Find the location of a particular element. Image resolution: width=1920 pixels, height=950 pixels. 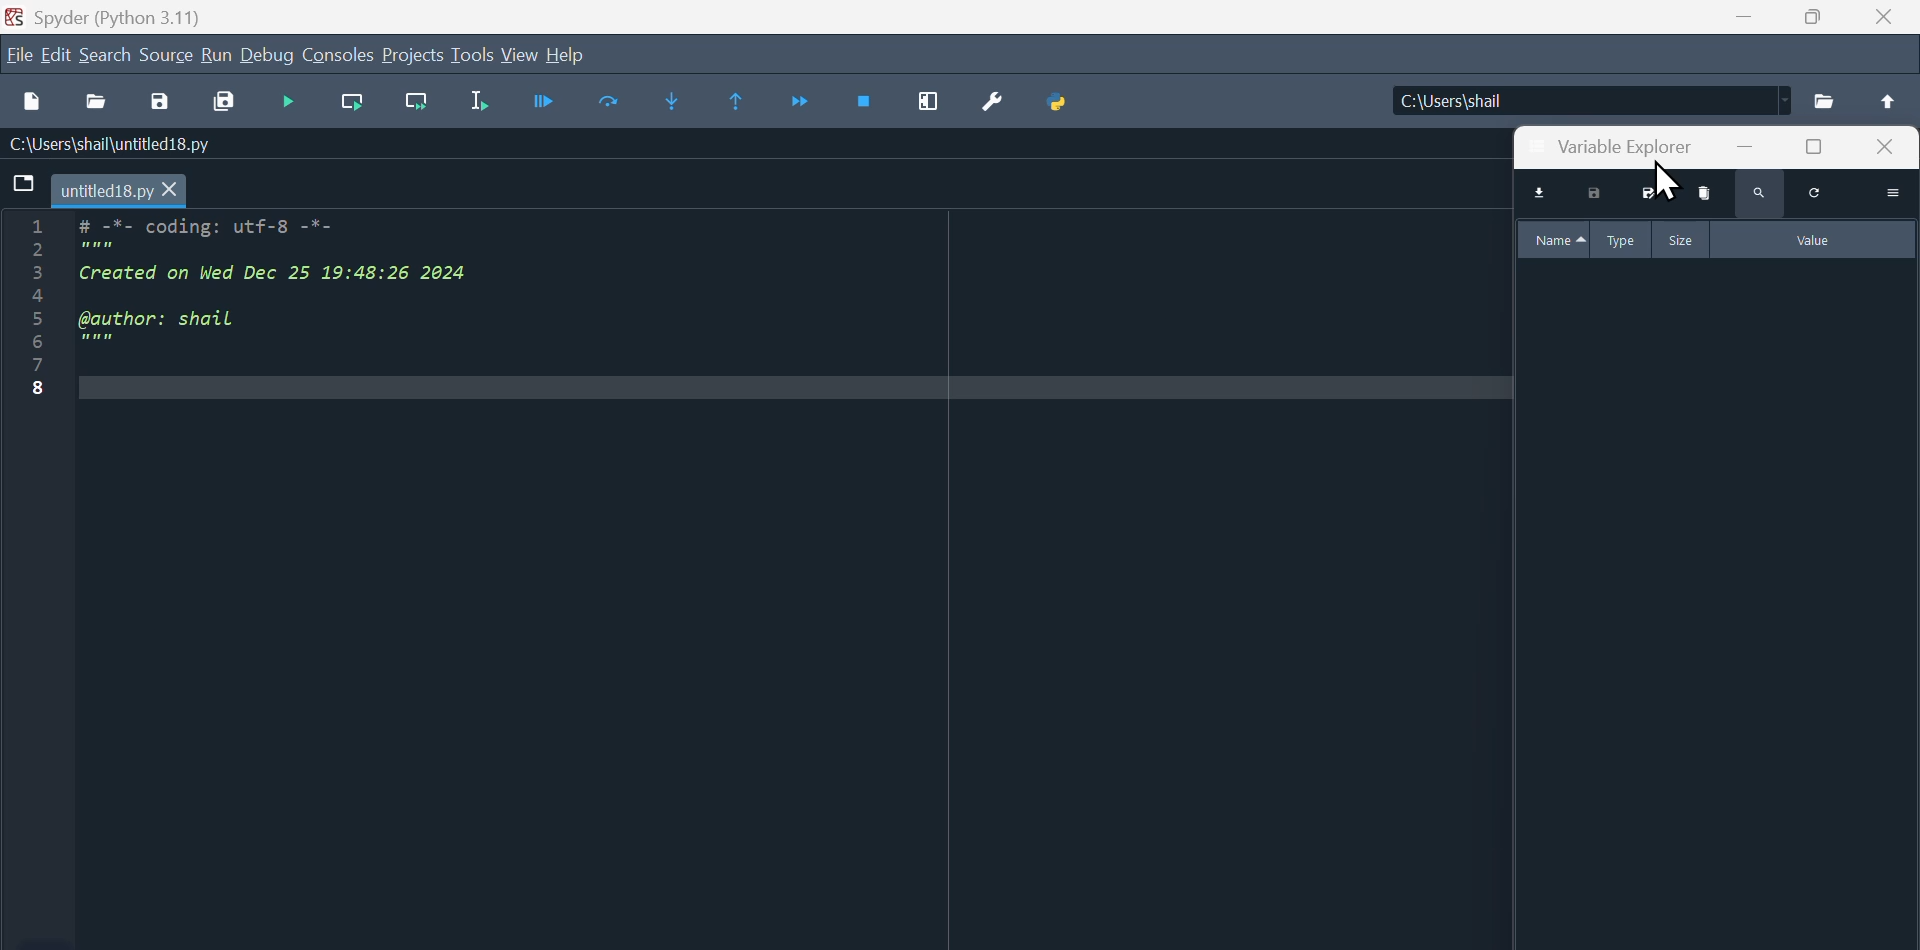

C:\users\shail\untitled18.py is located at coordinates (144, 146).